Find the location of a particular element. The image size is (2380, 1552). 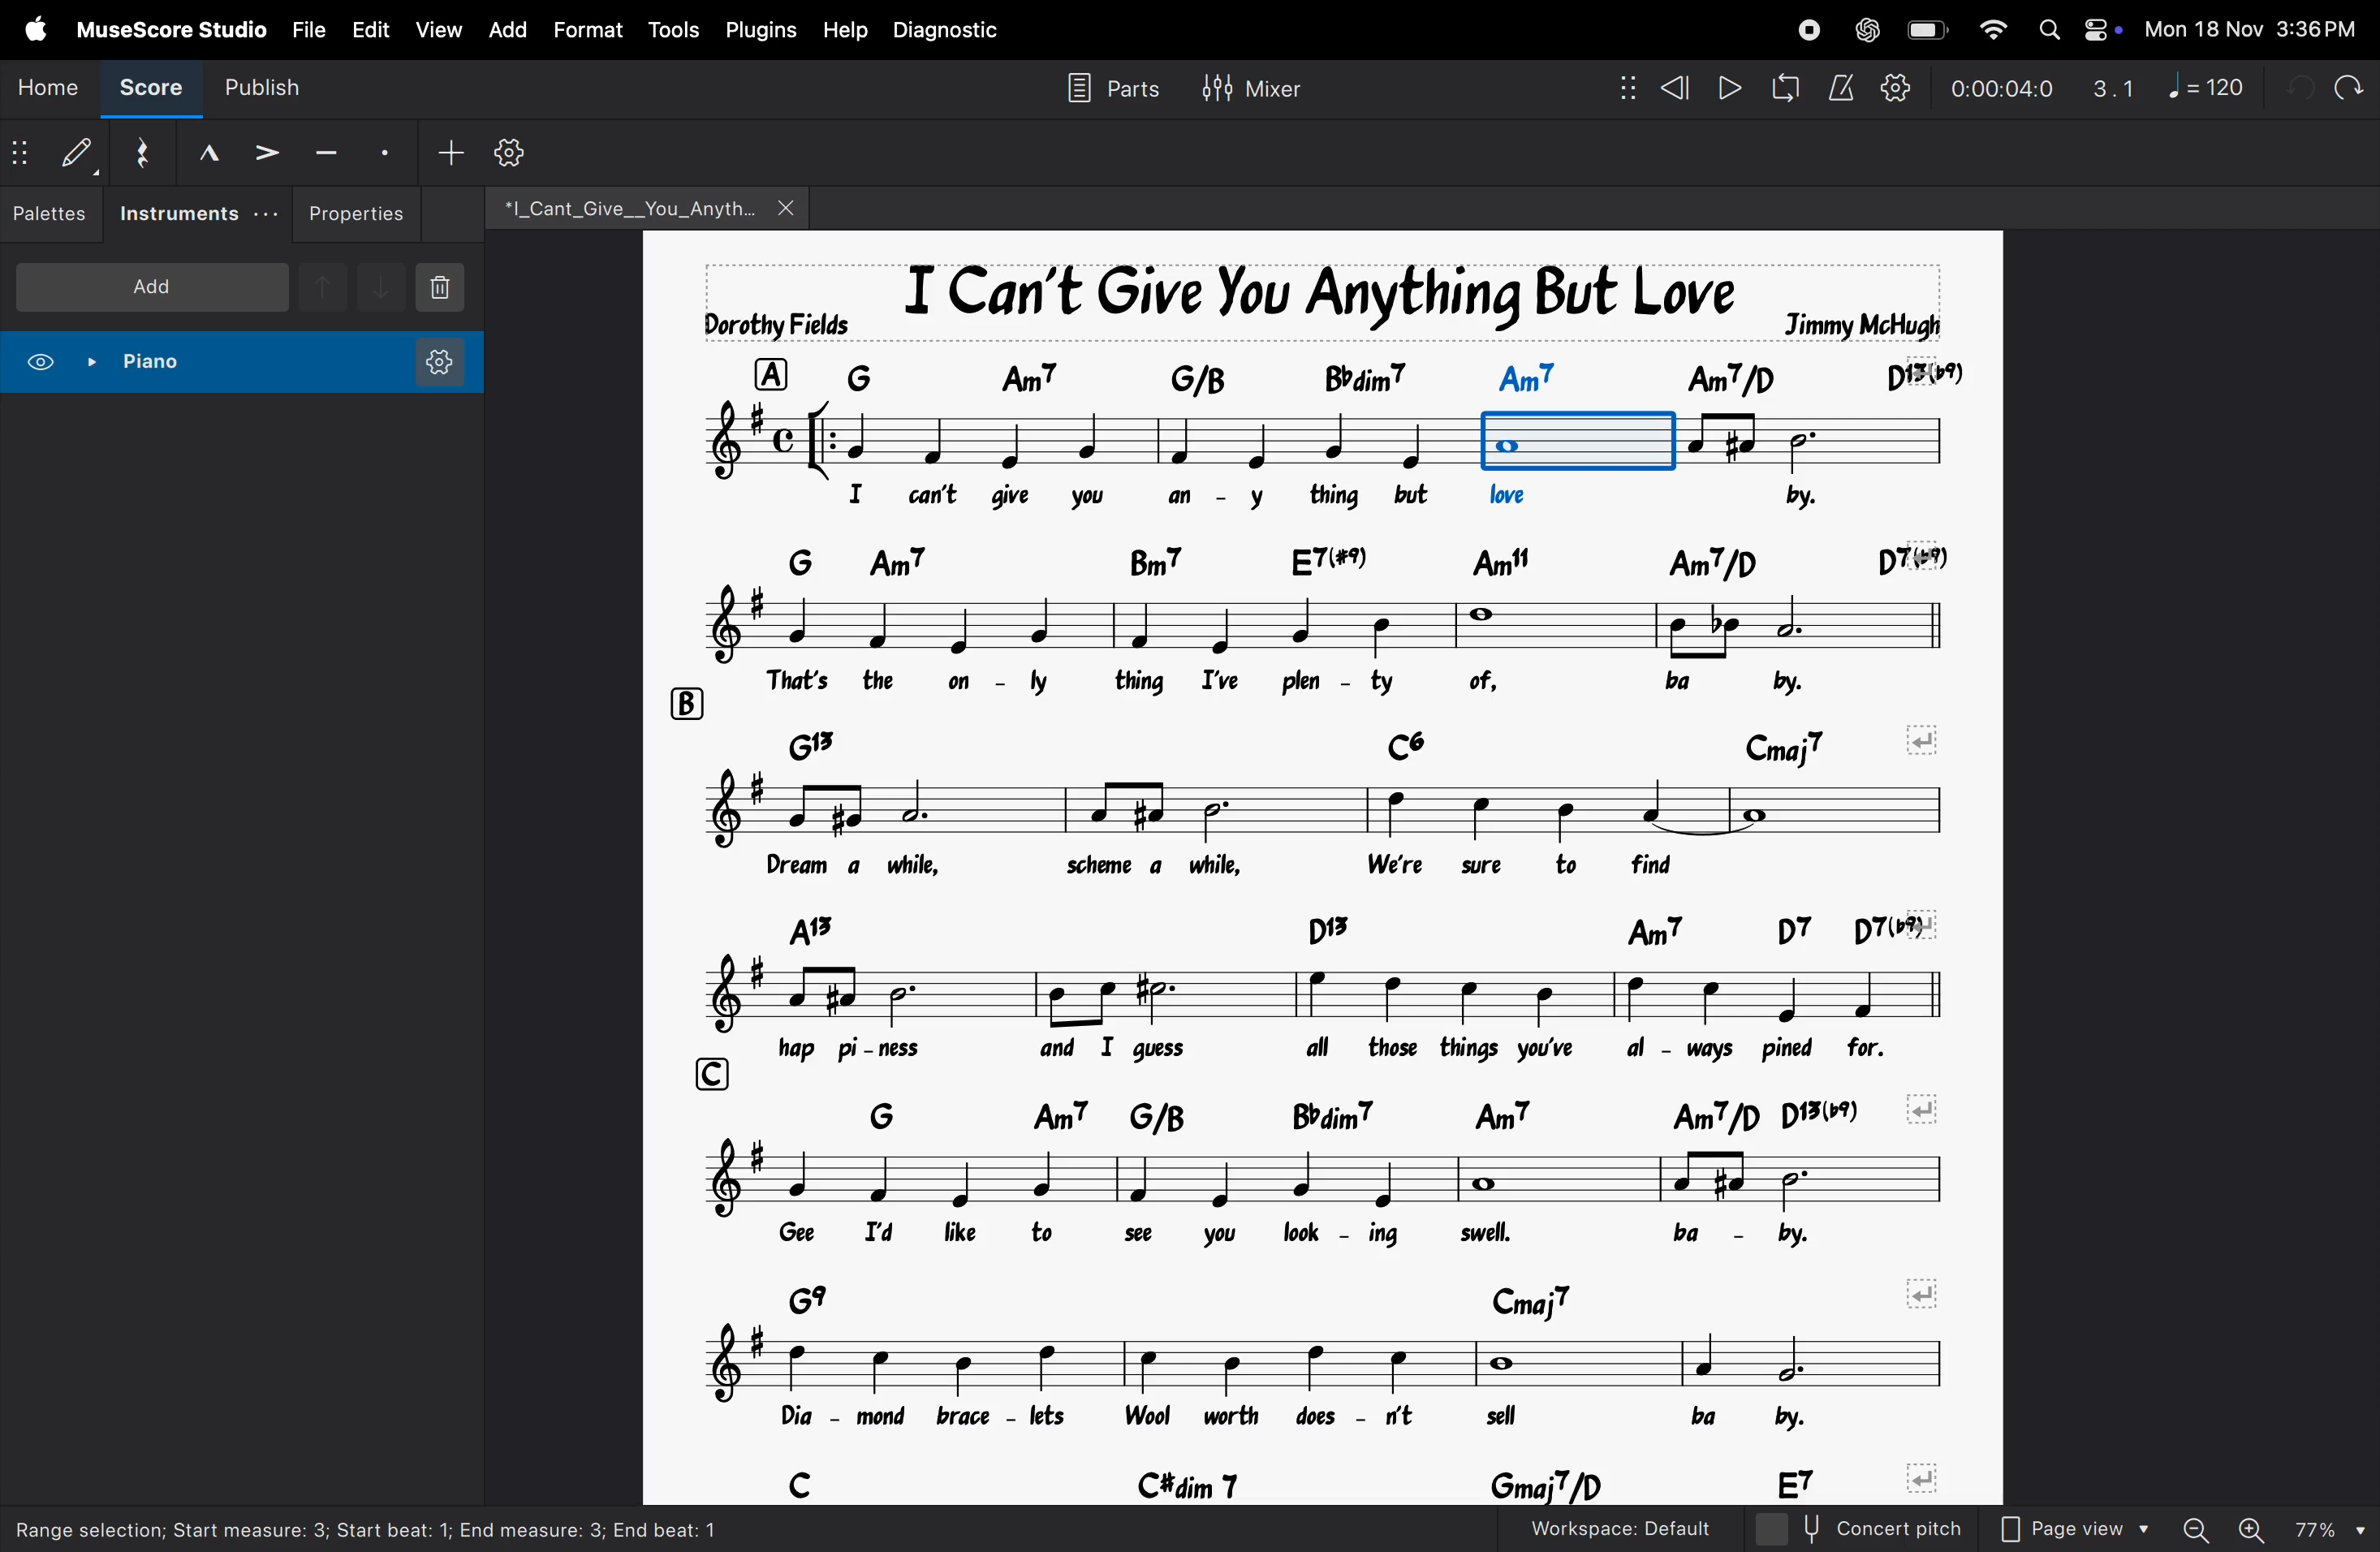

apple menu is located at coordinates (27, 30).